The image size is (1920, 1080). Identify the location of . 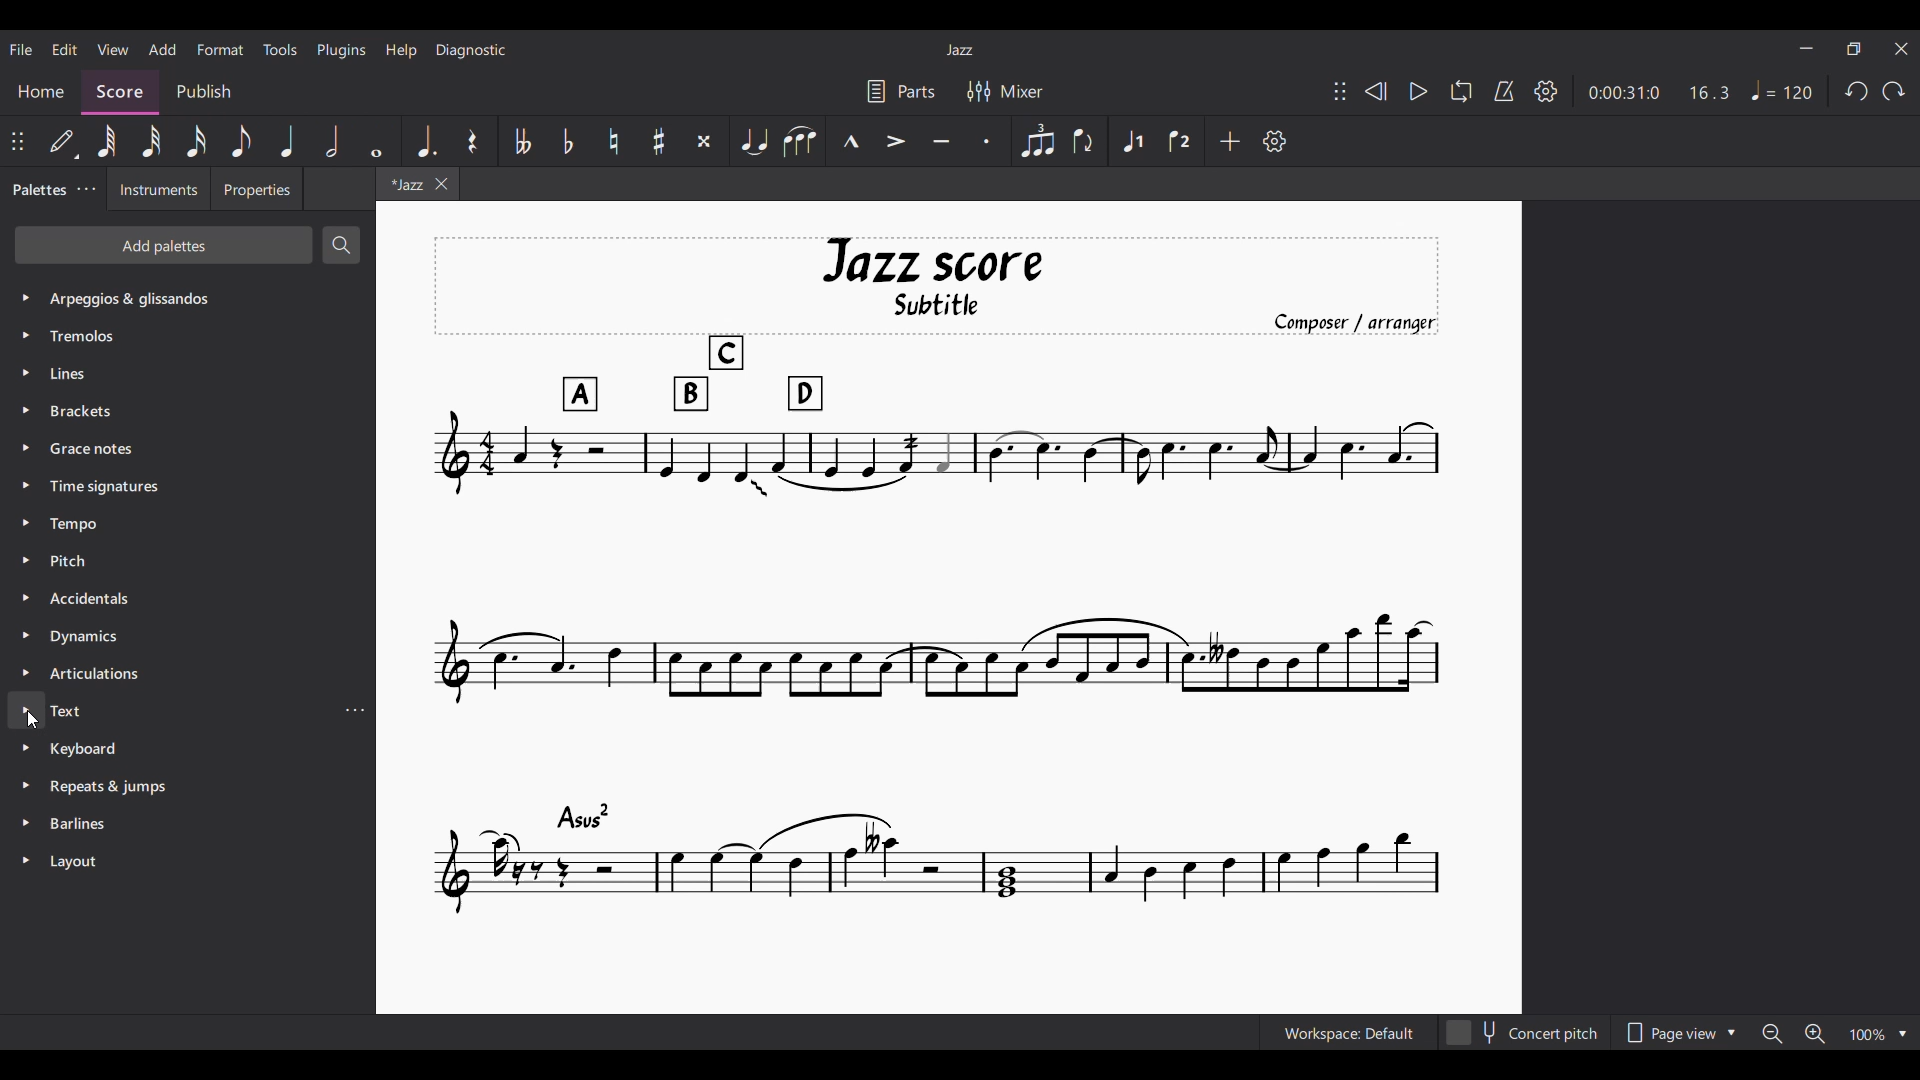
(110, 487).